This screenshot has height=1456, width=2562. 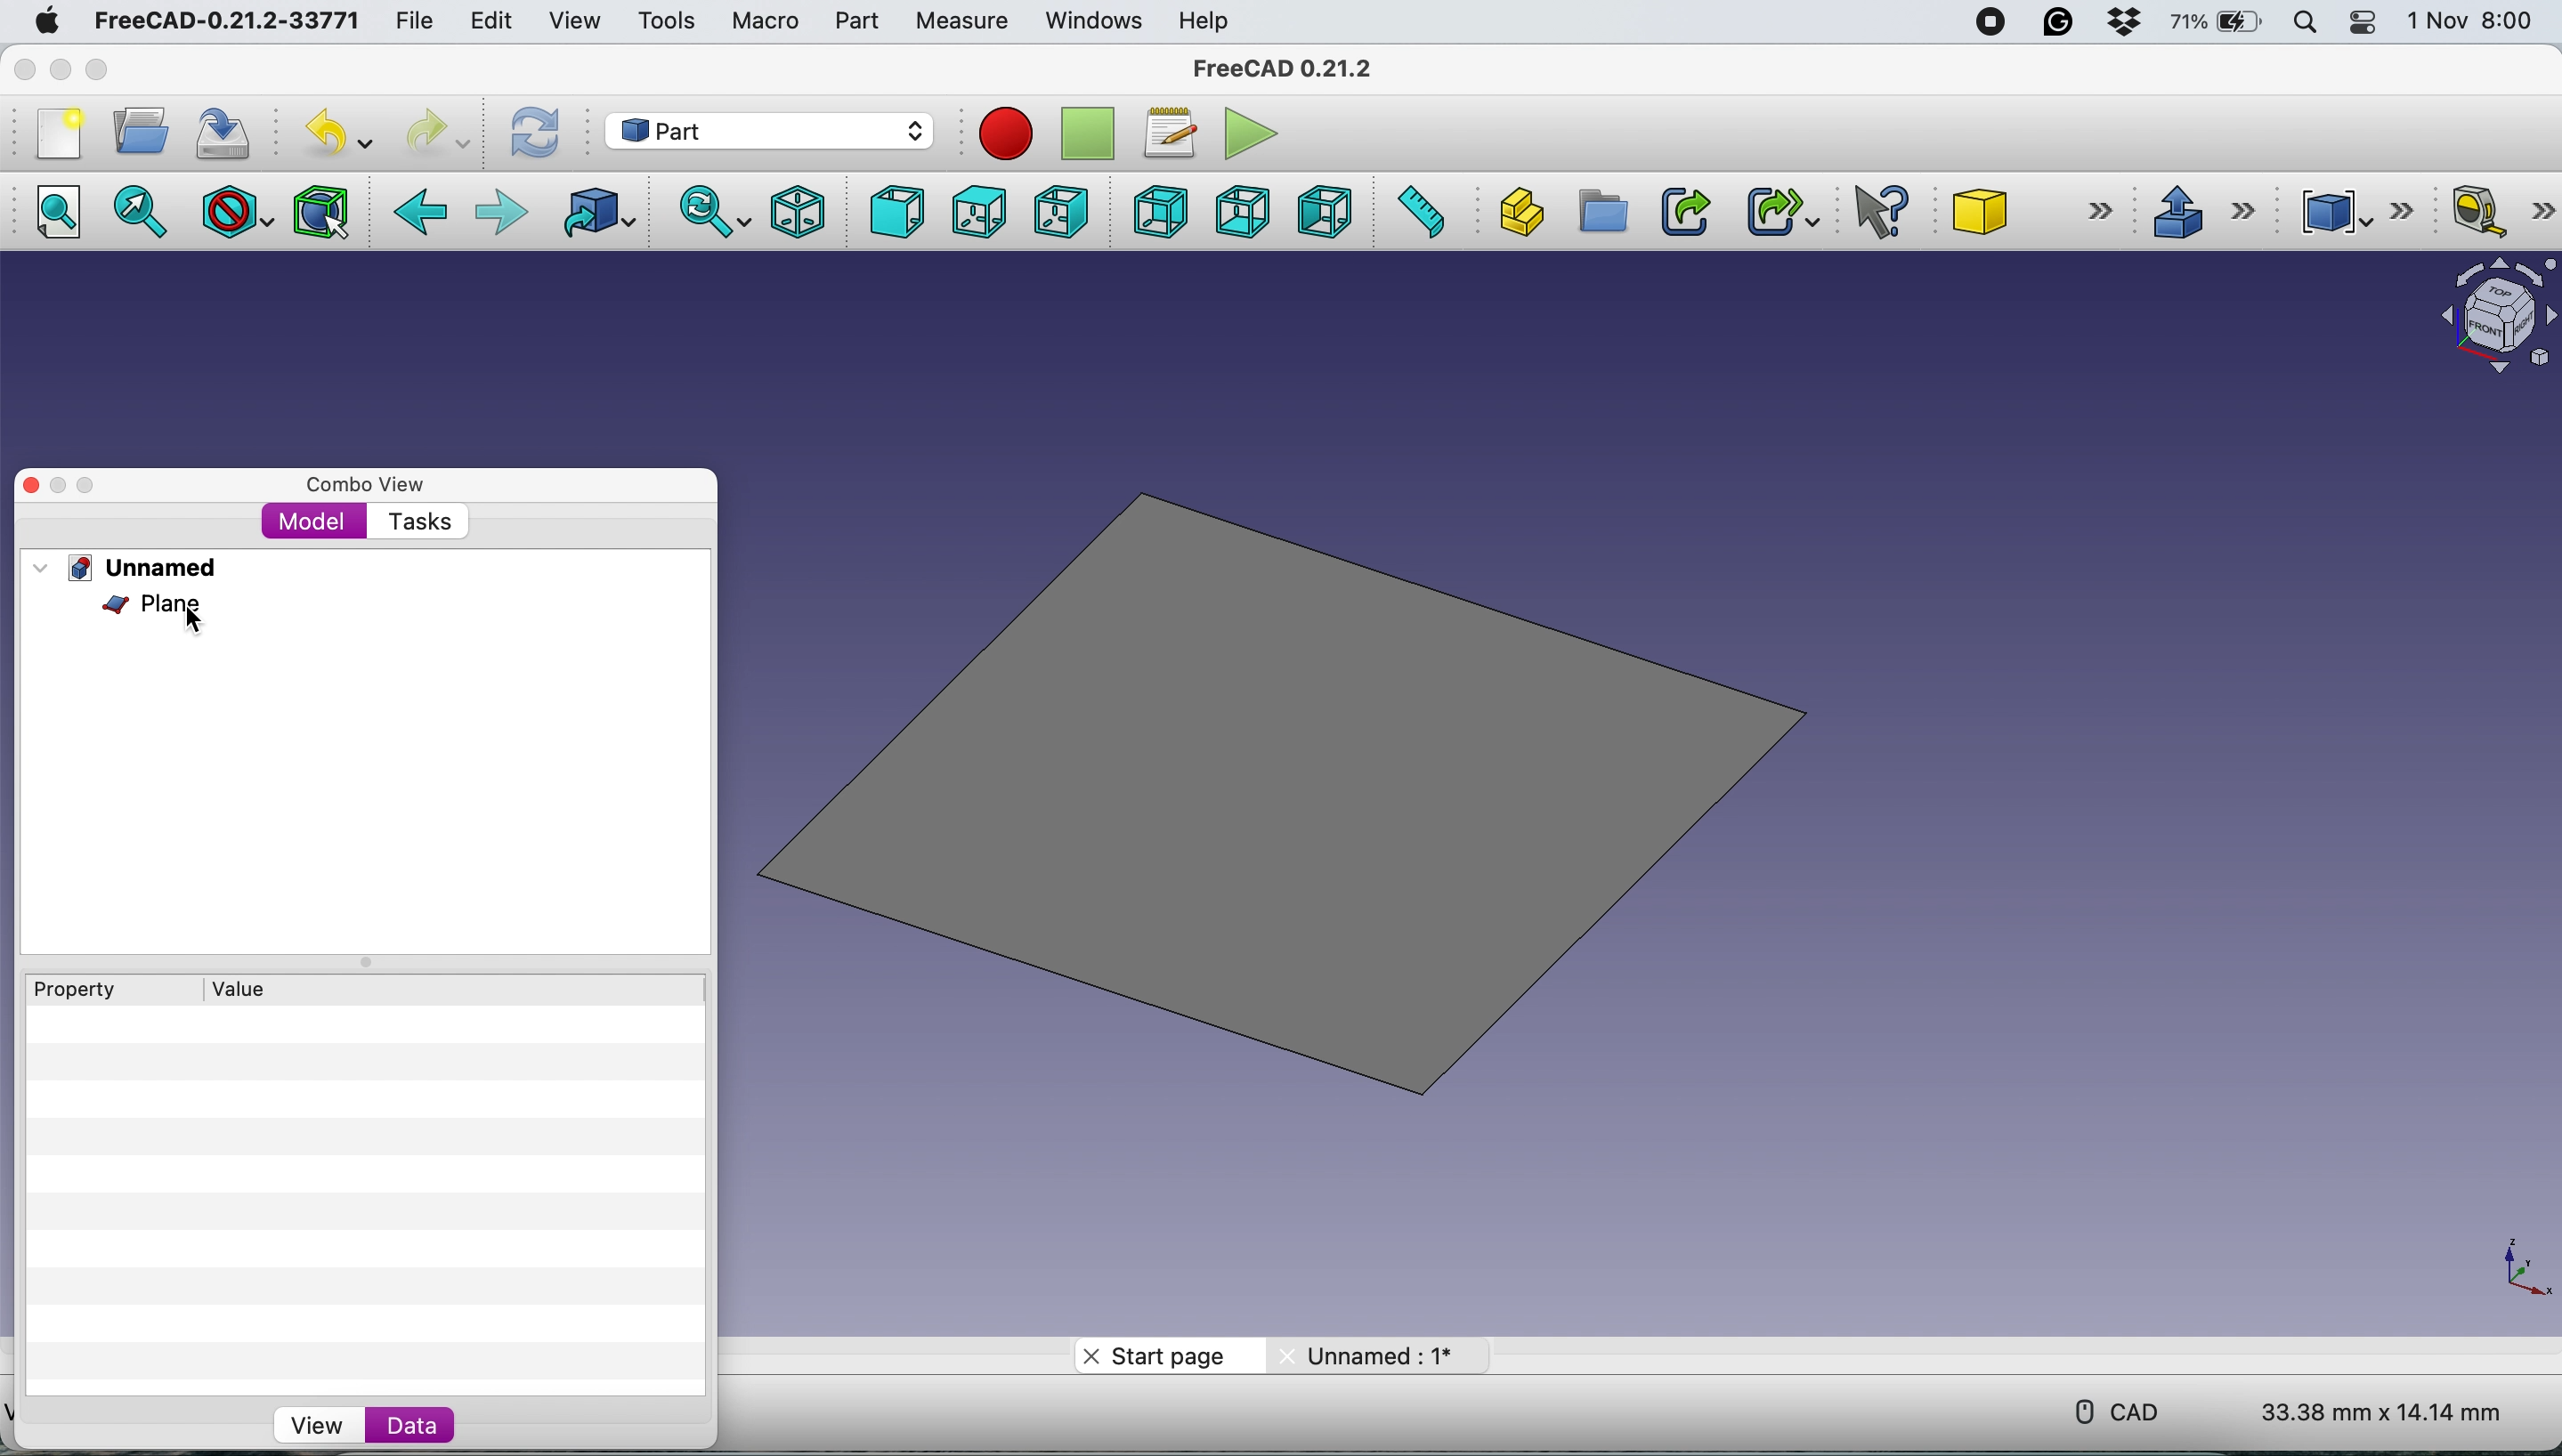 What do you see at coordinates (1237, 213) in the screenshot?
I see `bottom` at bounding box center [1237, 213].